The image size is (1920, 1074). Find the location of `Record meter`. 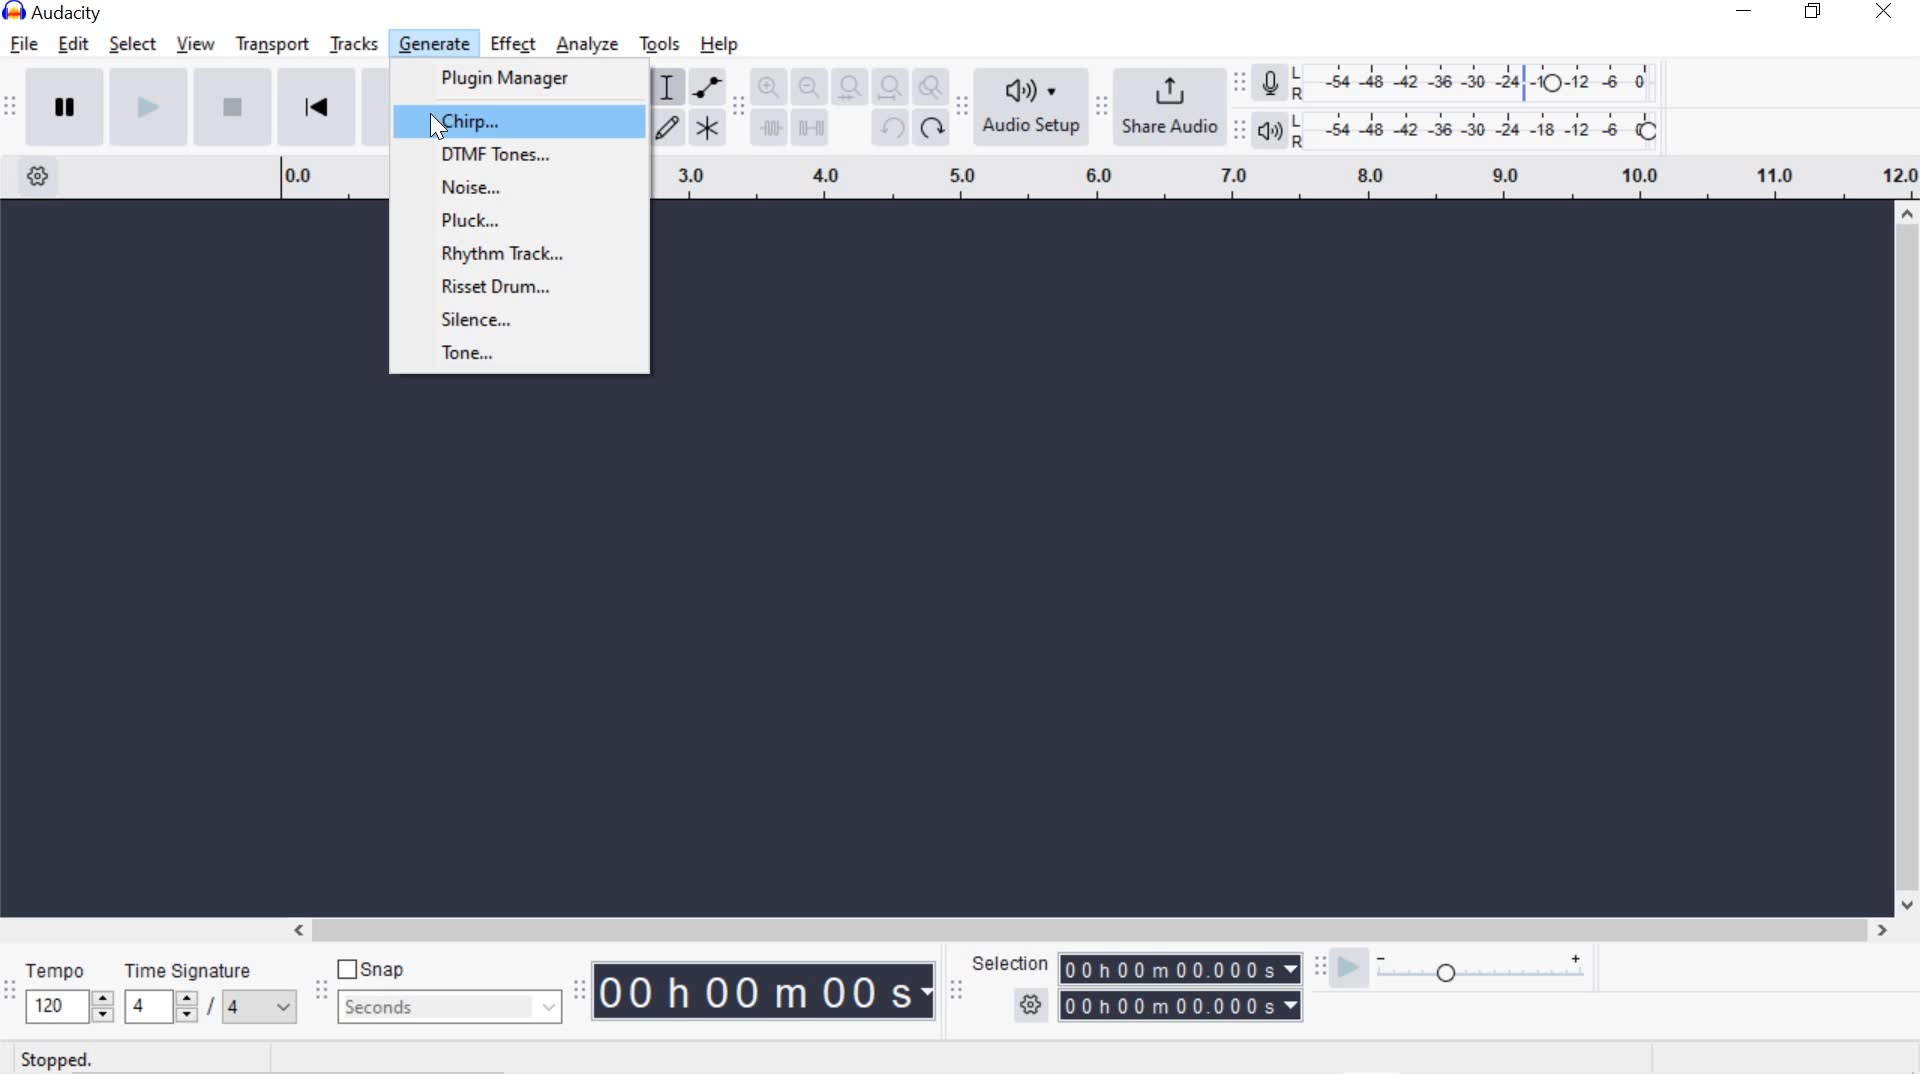

Record meter is located at coordinates (1274, 85).